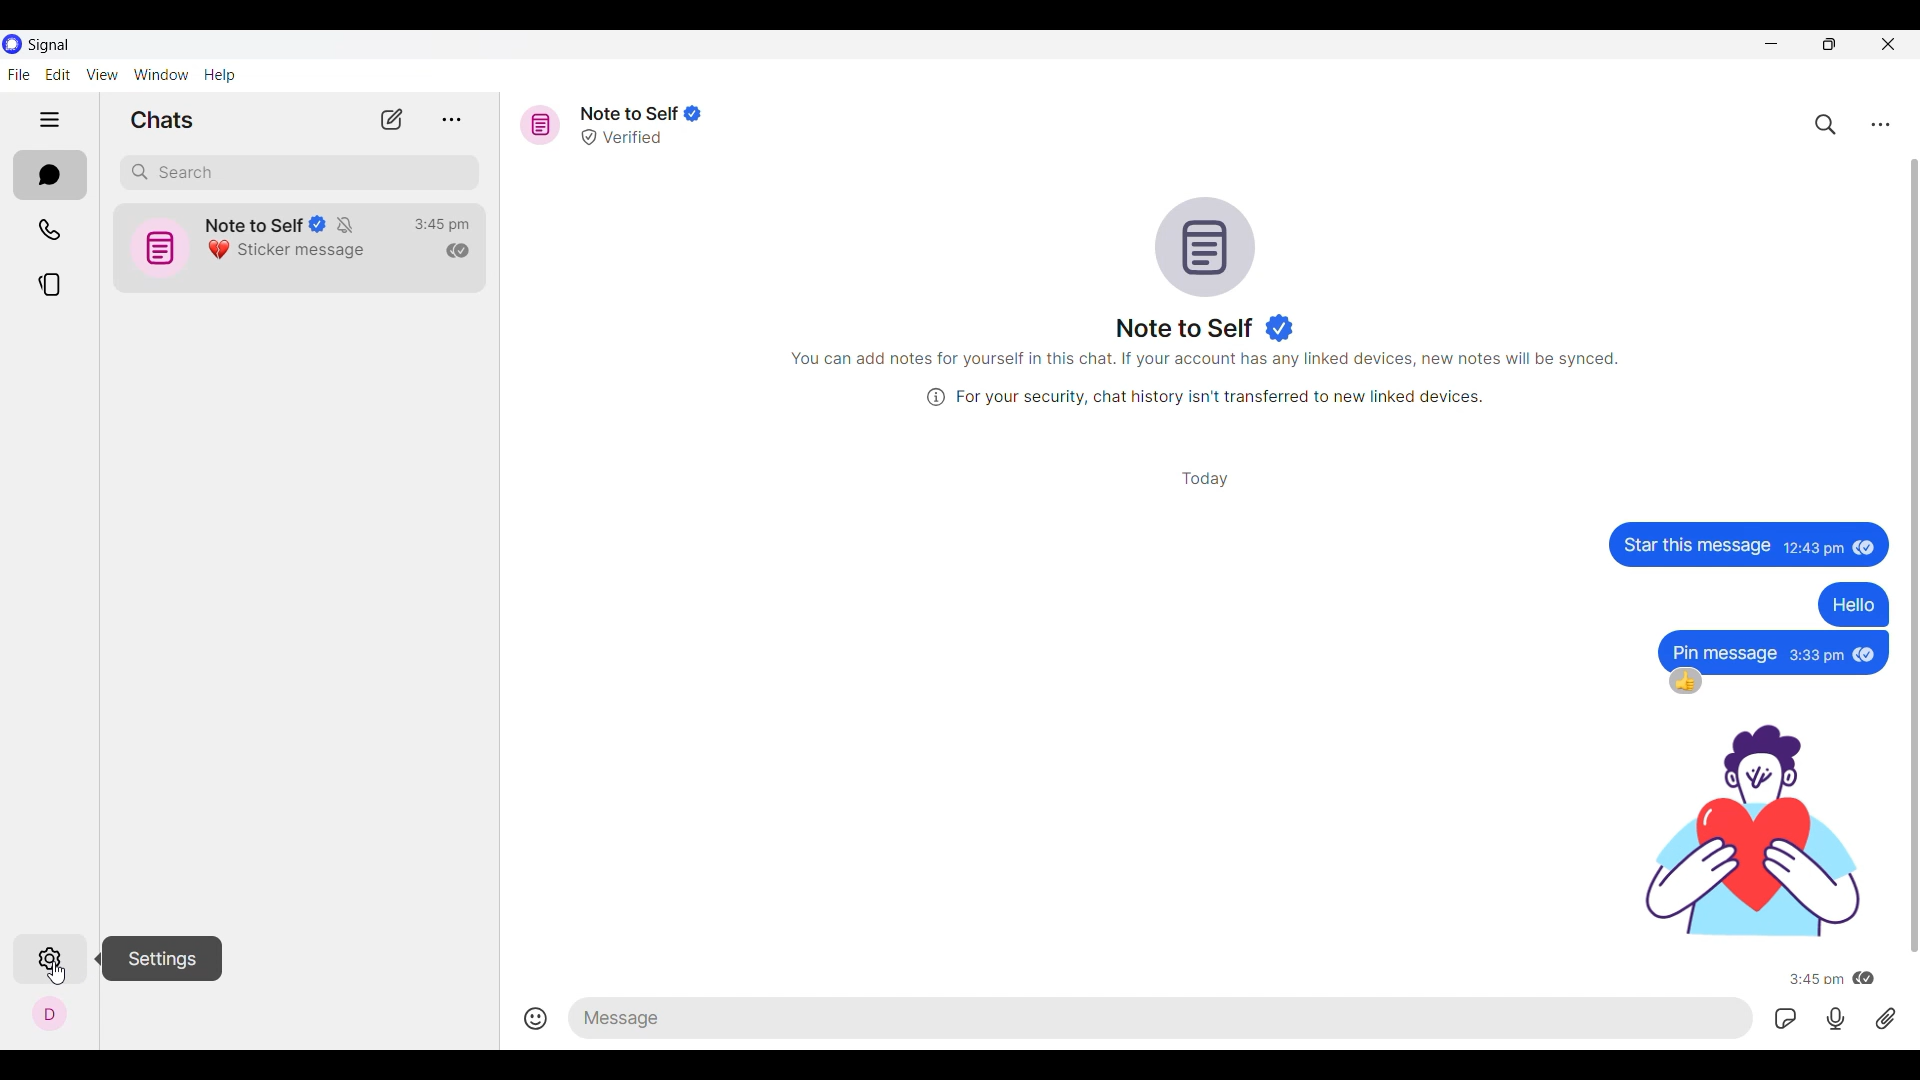 This screenshot has width=1920, height=1080. Describe the element at coordinates (641, 125) in the screenshot. I see `Details of message receiver ` at that location.